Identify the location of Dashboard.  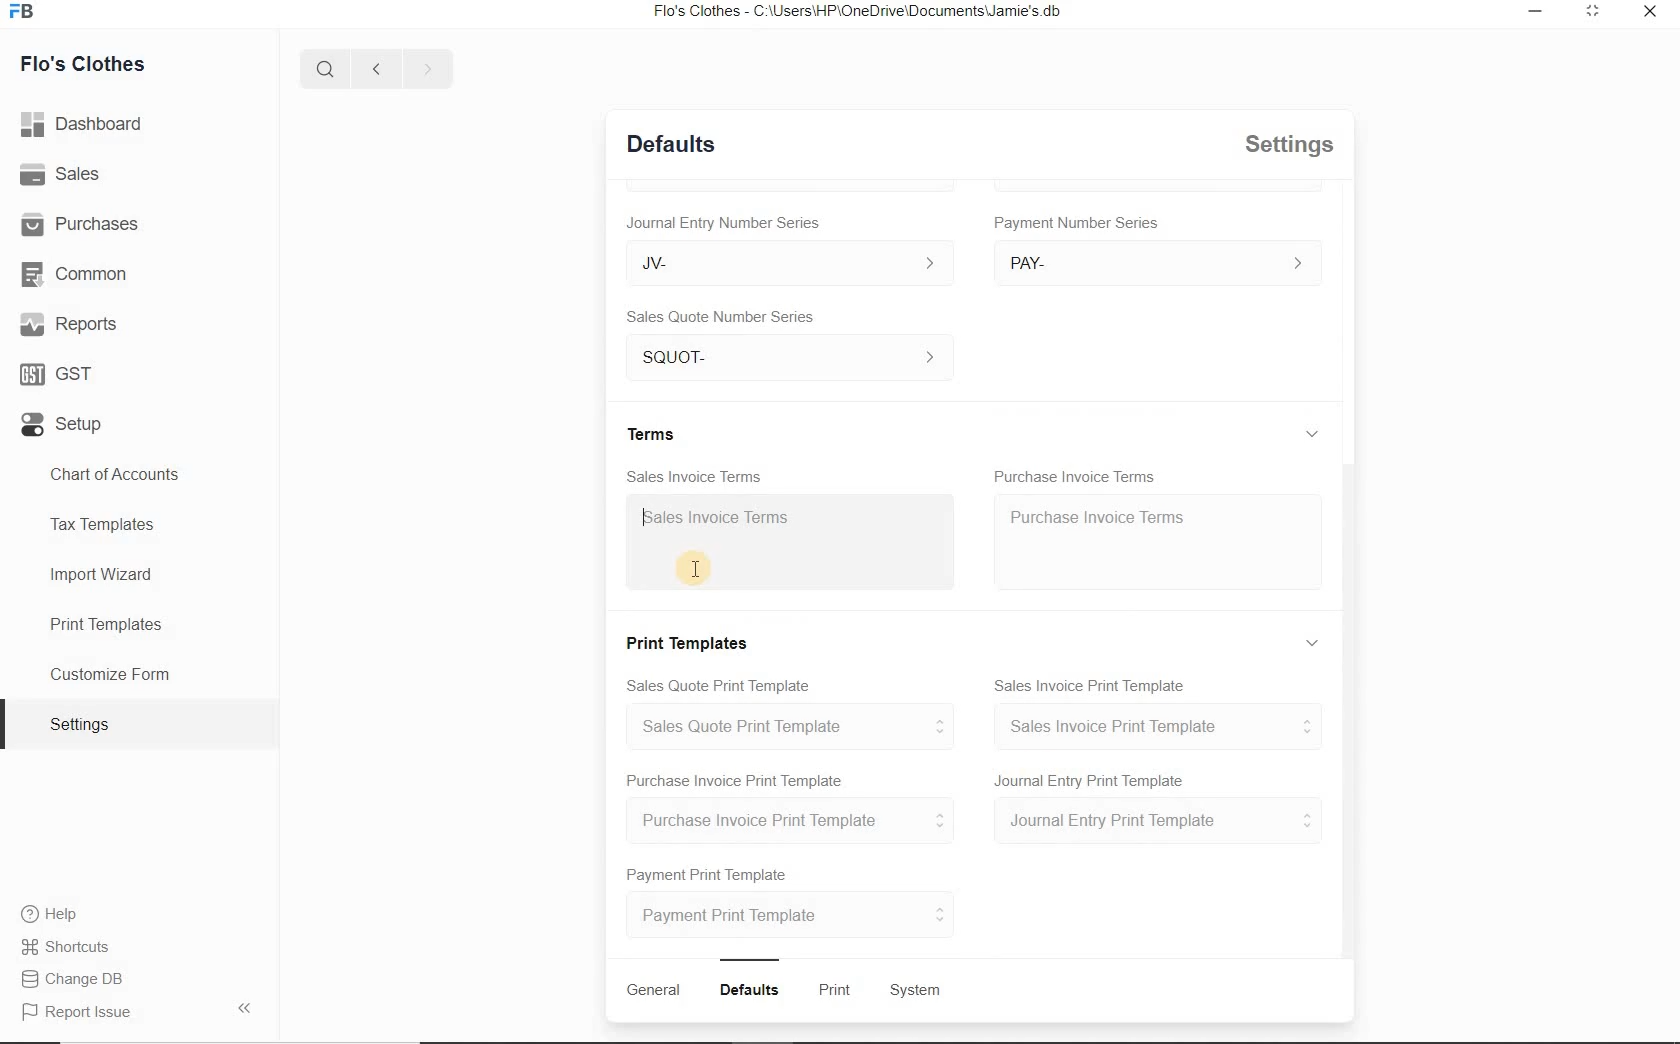
(83, 124).